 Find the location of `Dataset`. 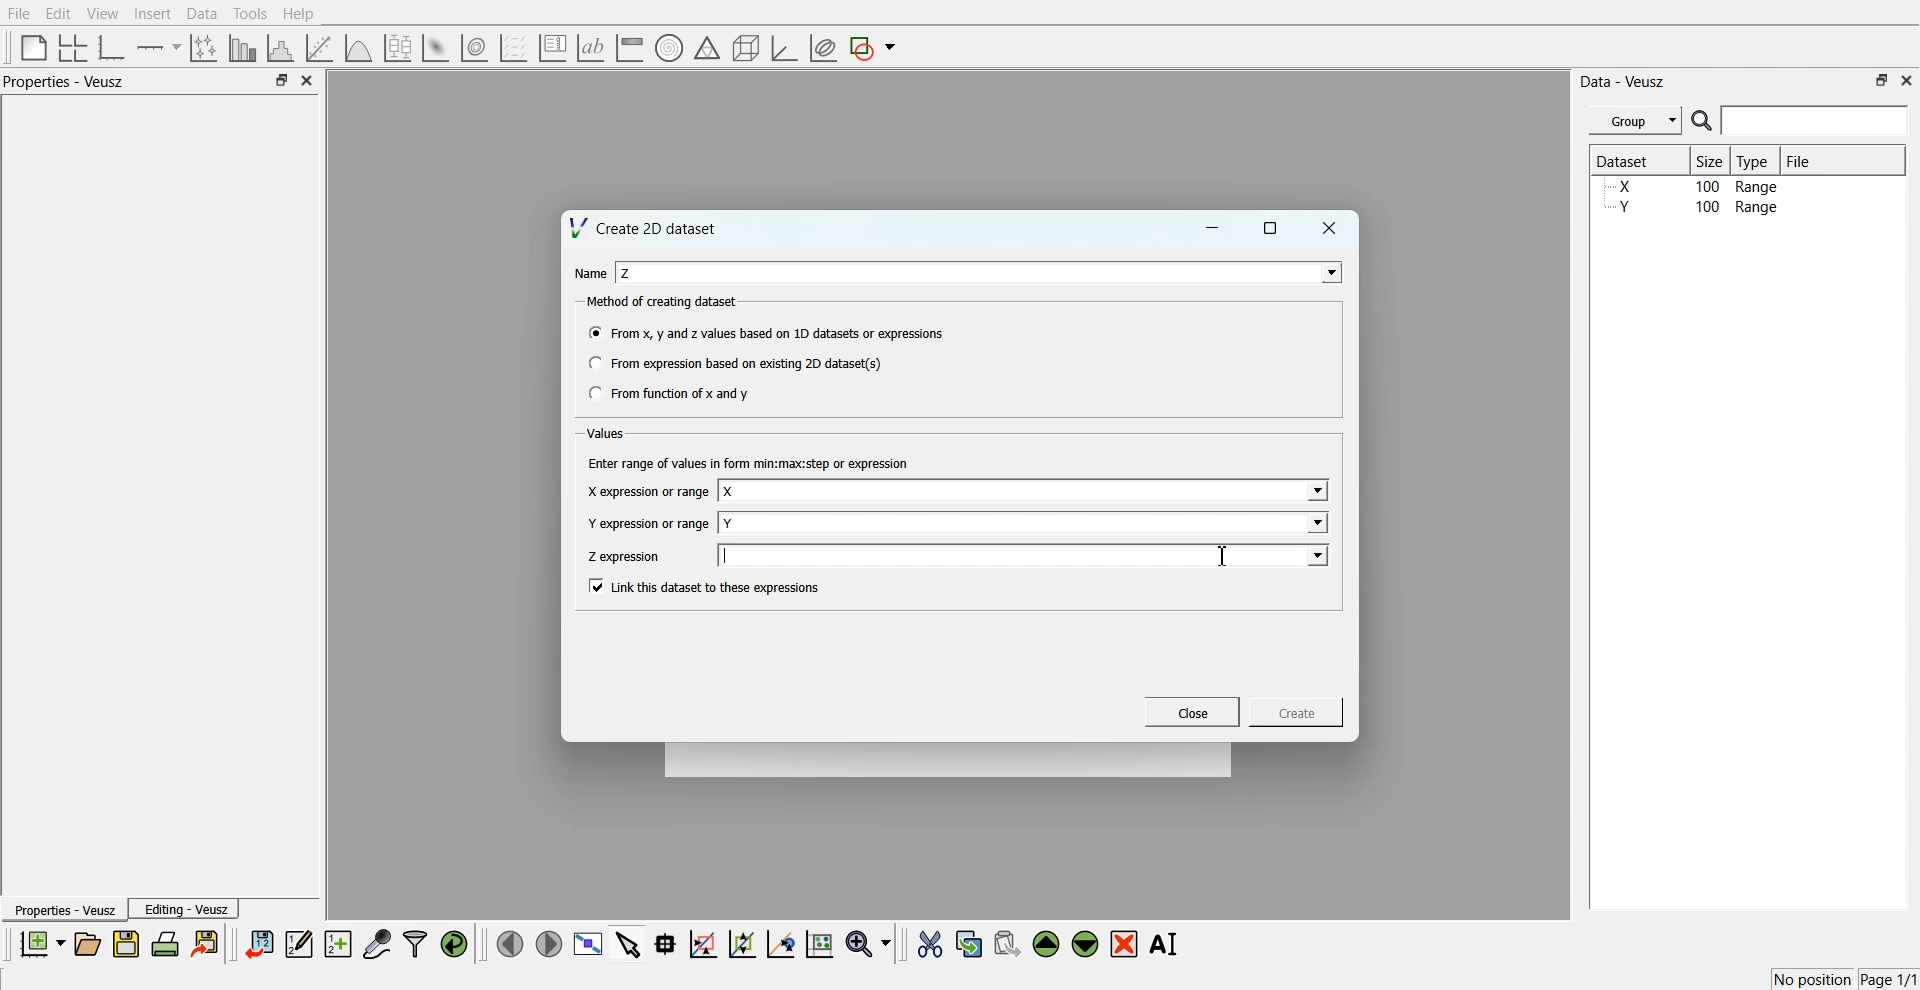

Dataset is located at coordinates (1632, 160).